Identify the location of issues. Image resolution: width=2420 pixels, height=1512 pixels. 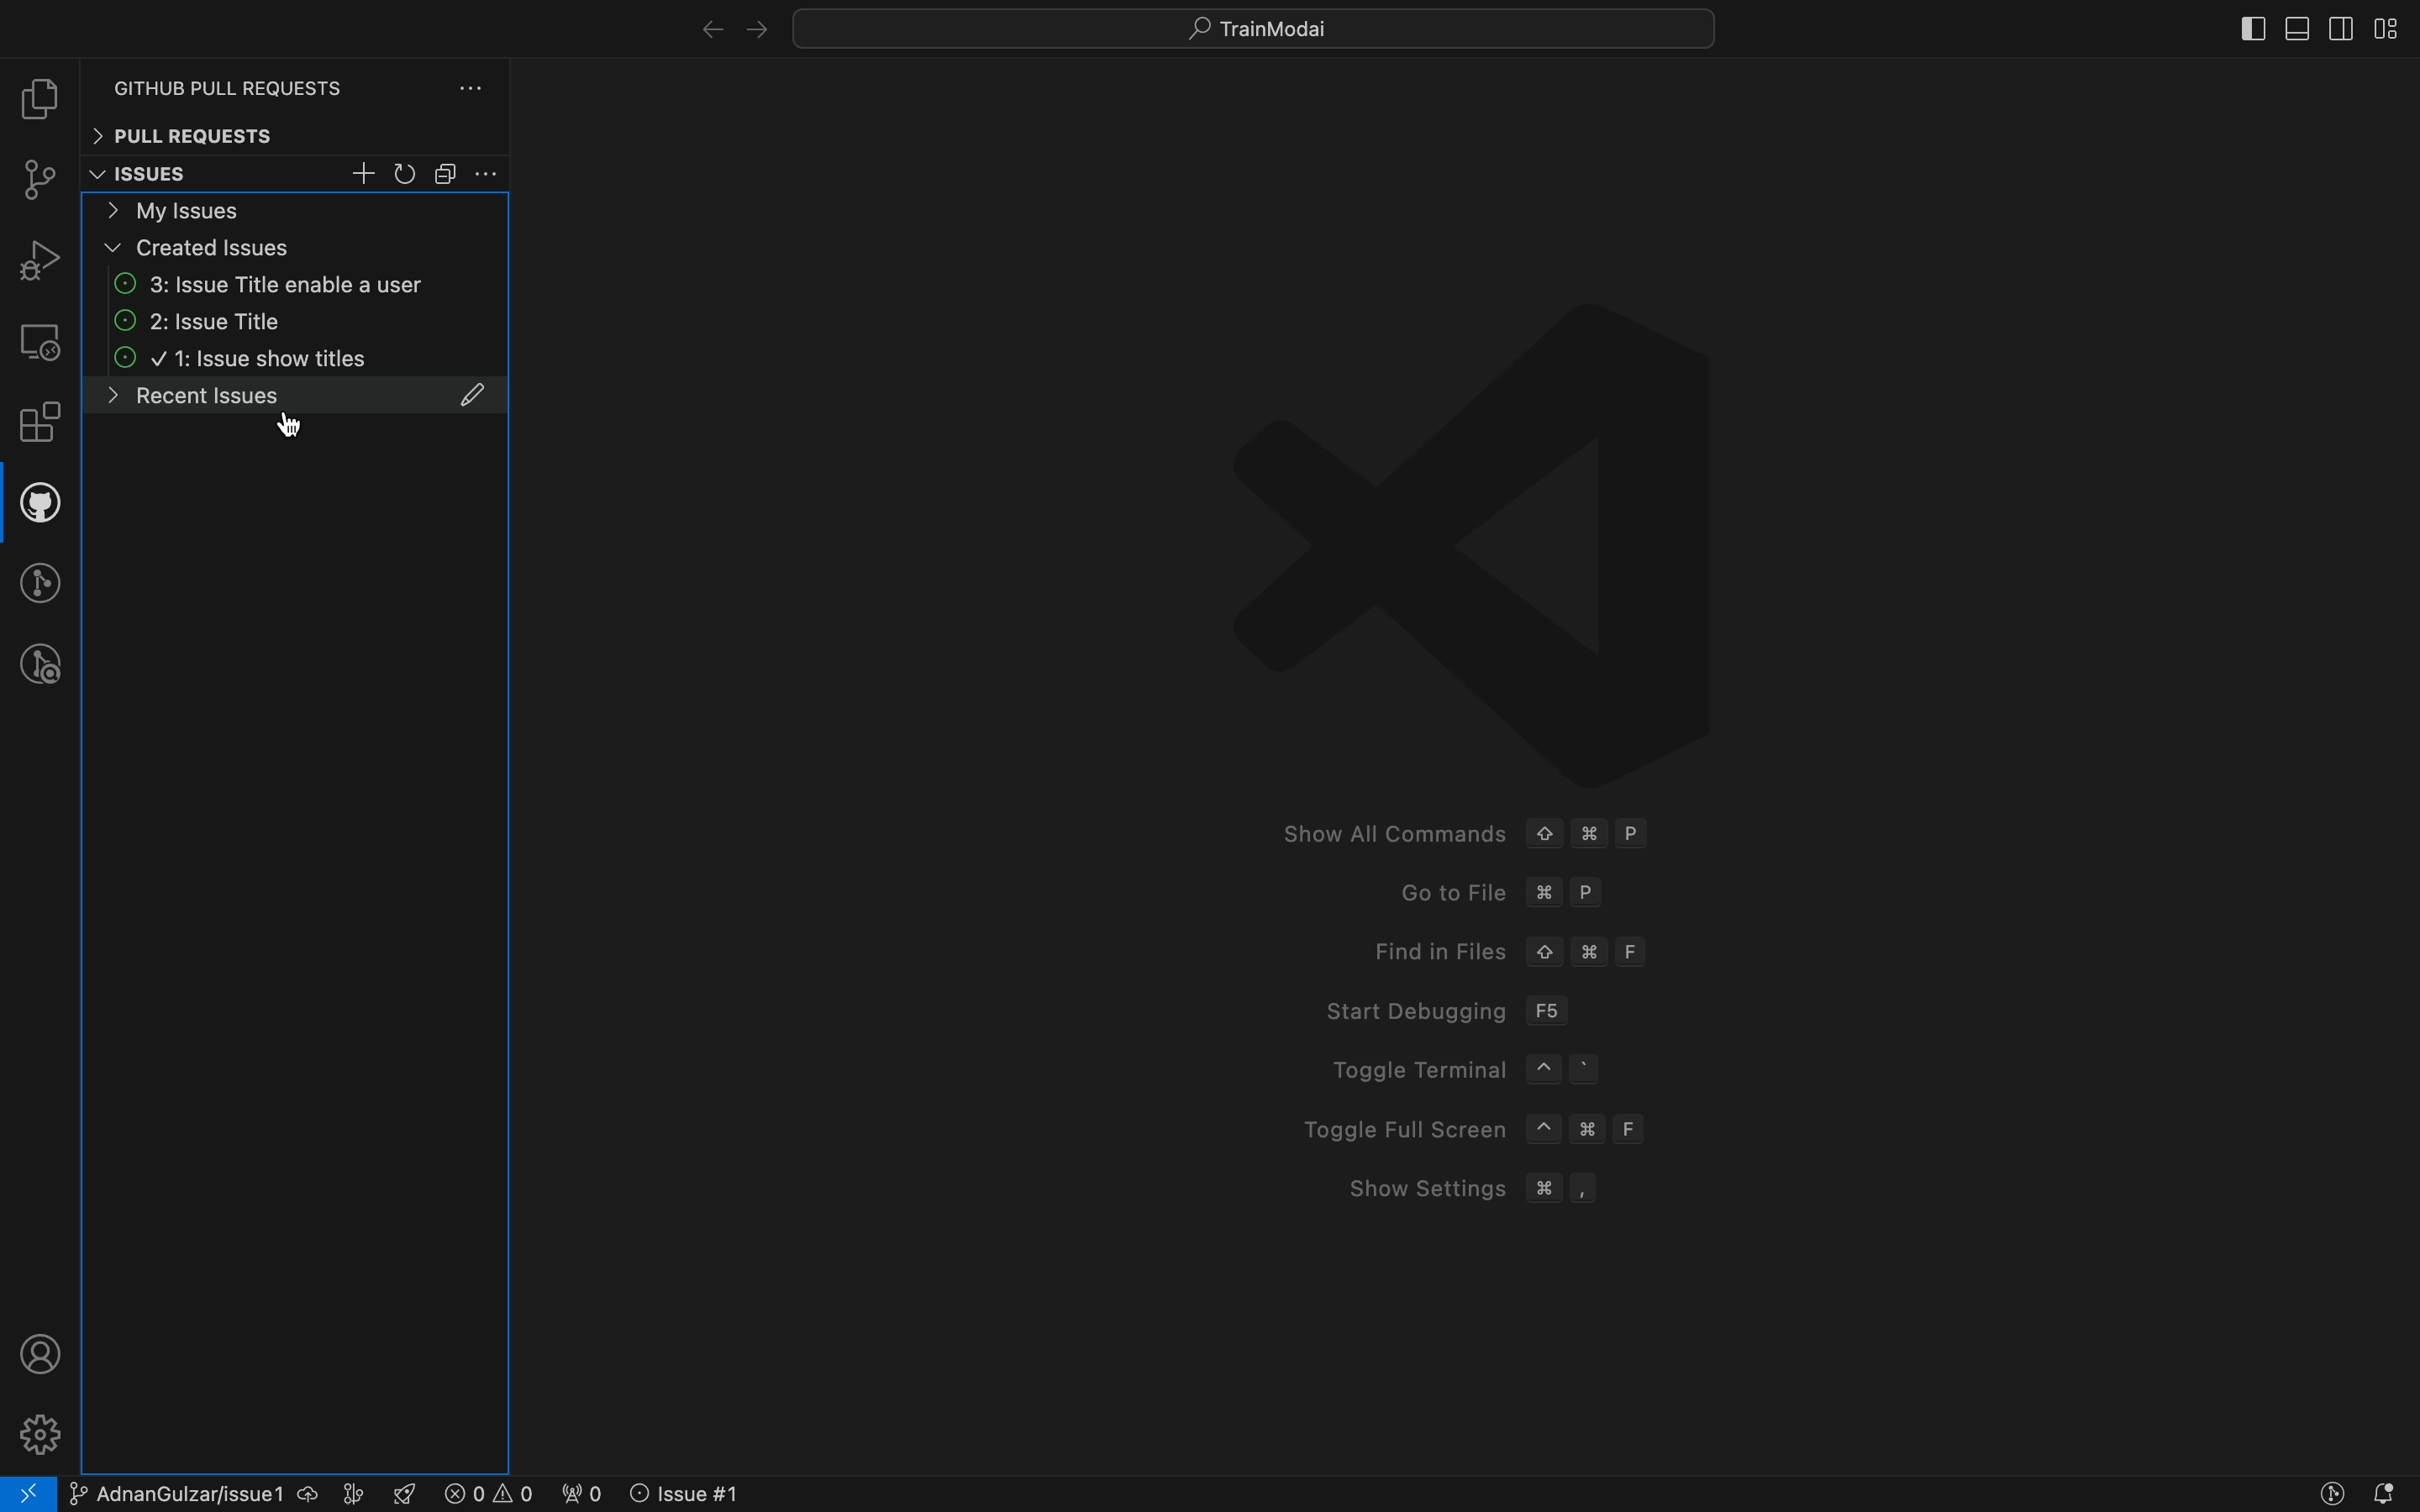
(167, 175).